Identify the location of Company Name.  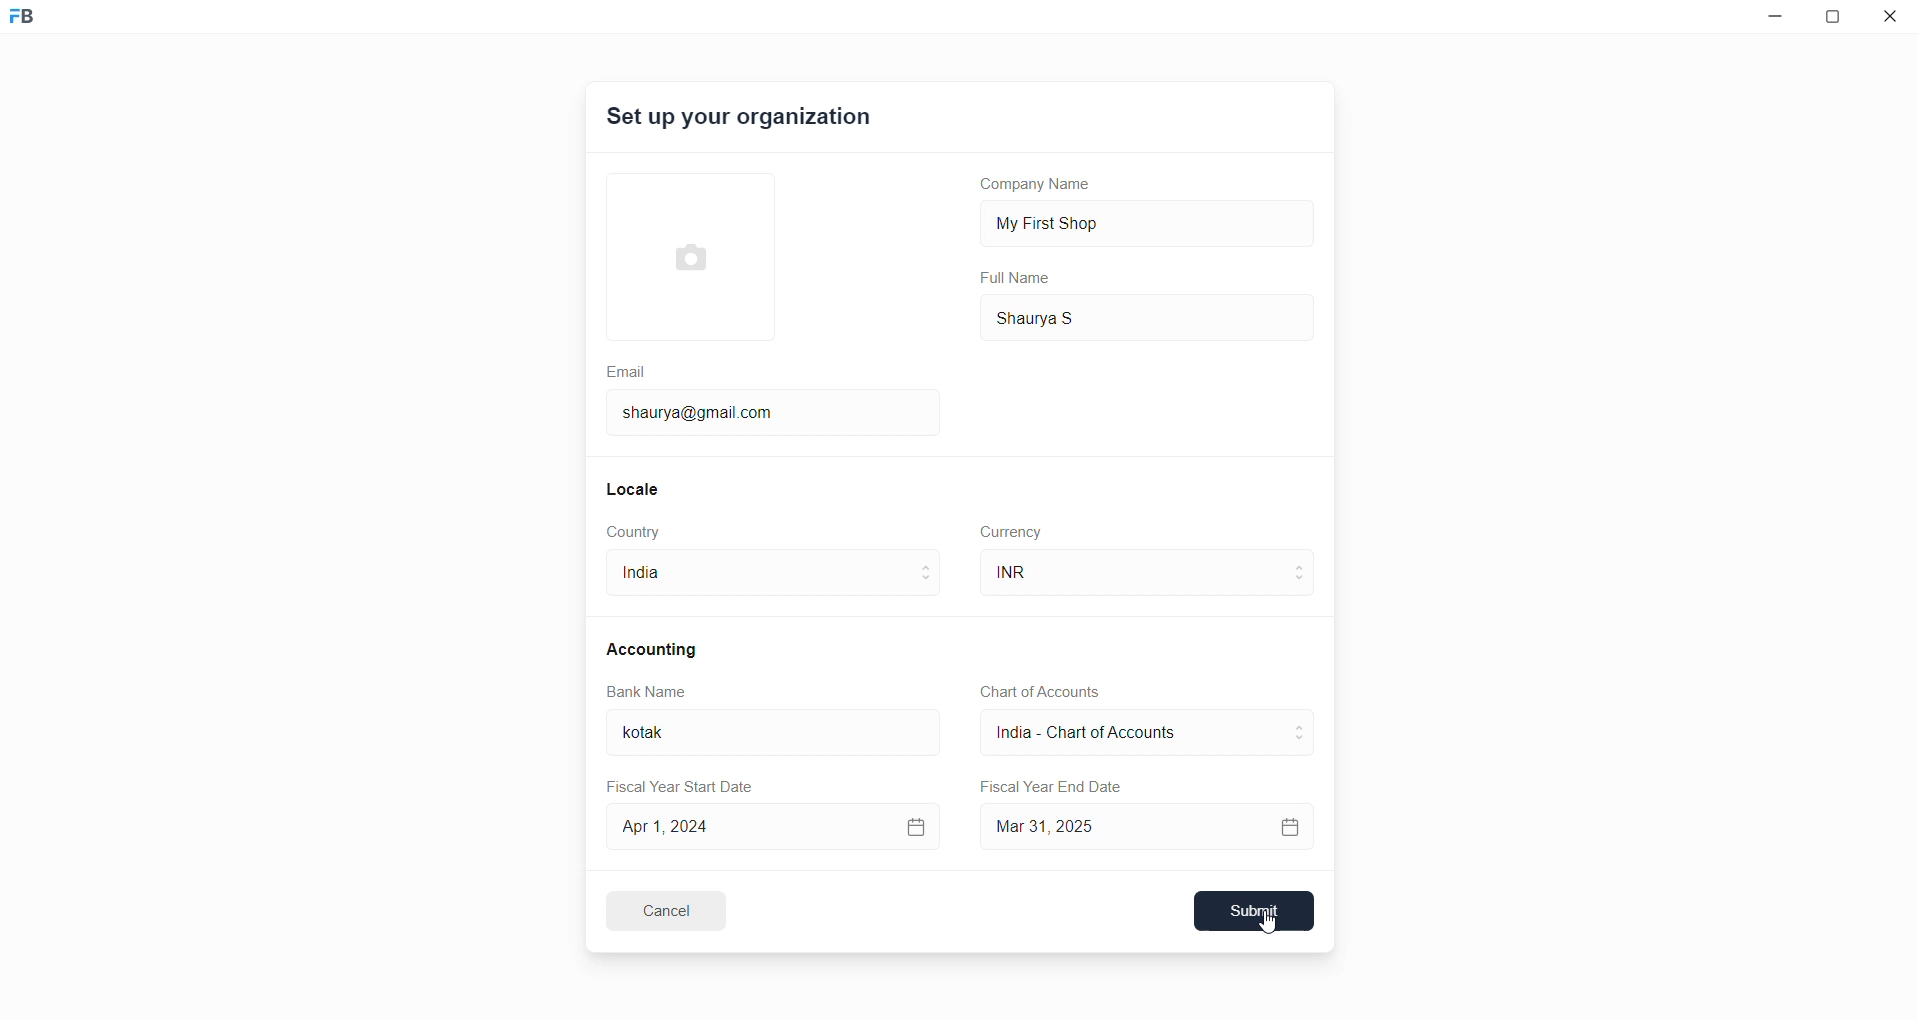
(1043, 187).